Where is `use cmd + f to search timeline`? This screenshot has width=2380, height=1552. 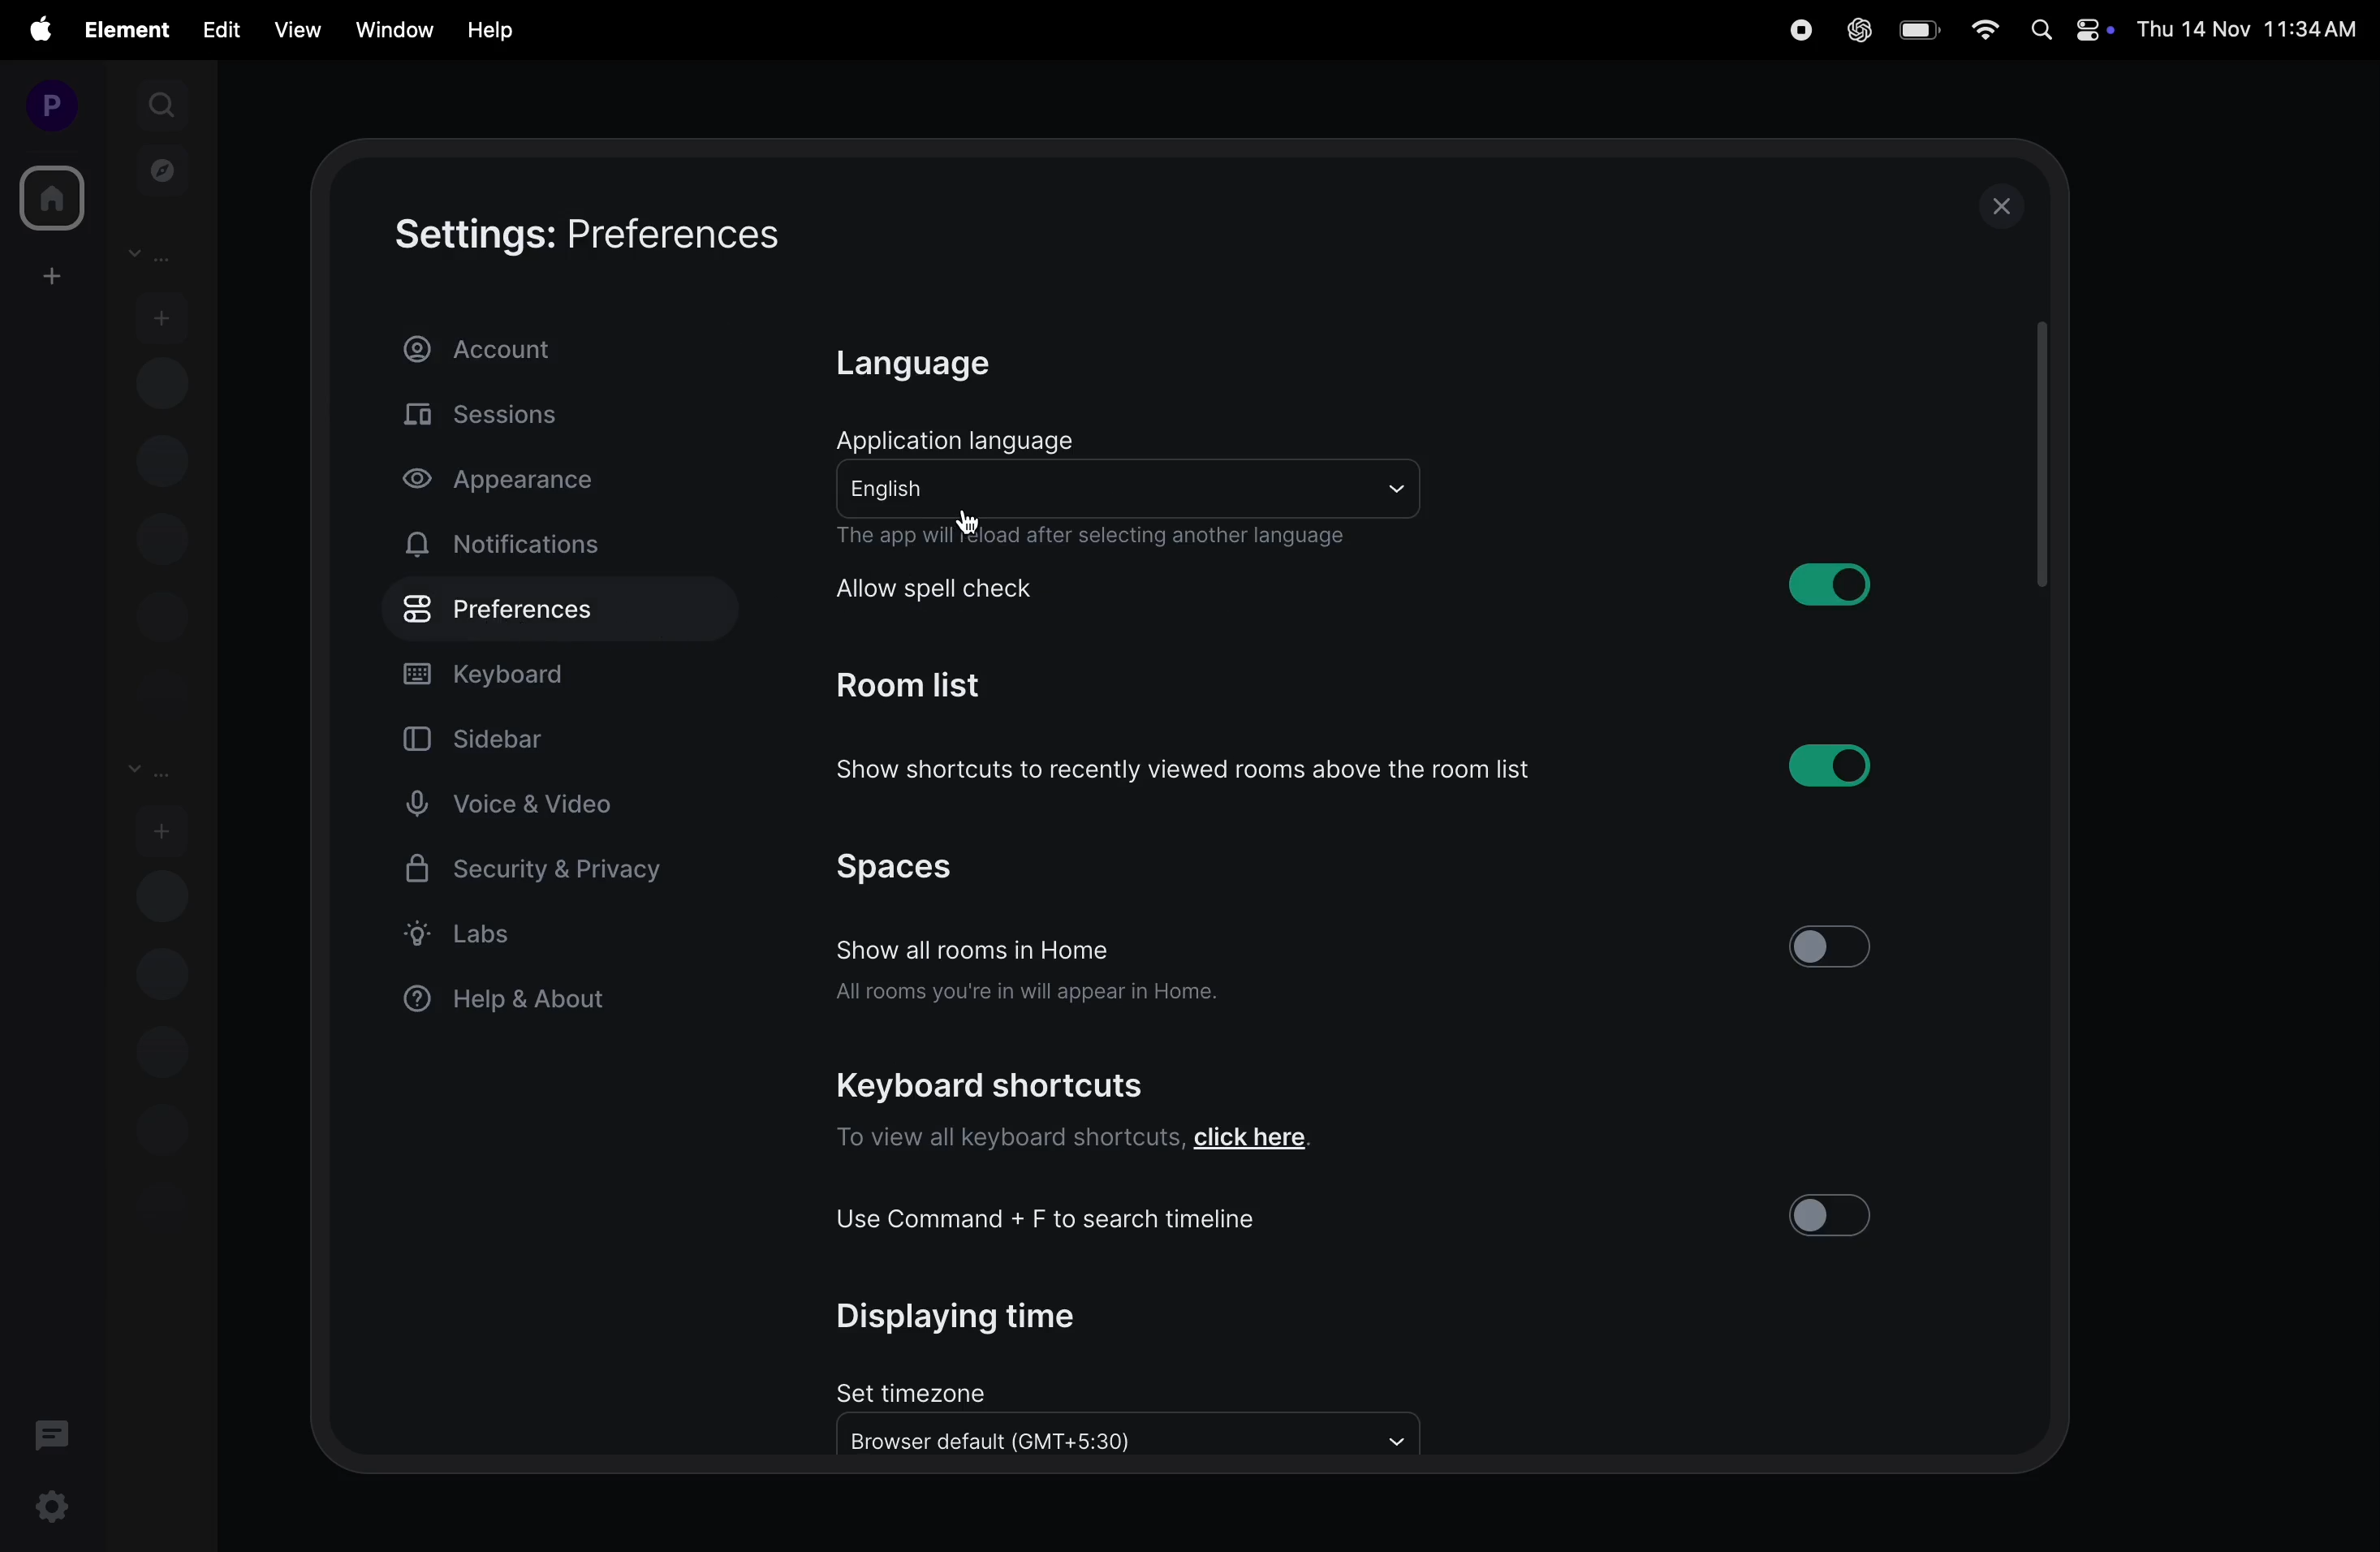
use cmd + f to search timeline is located at coordinates (1072, 1224).